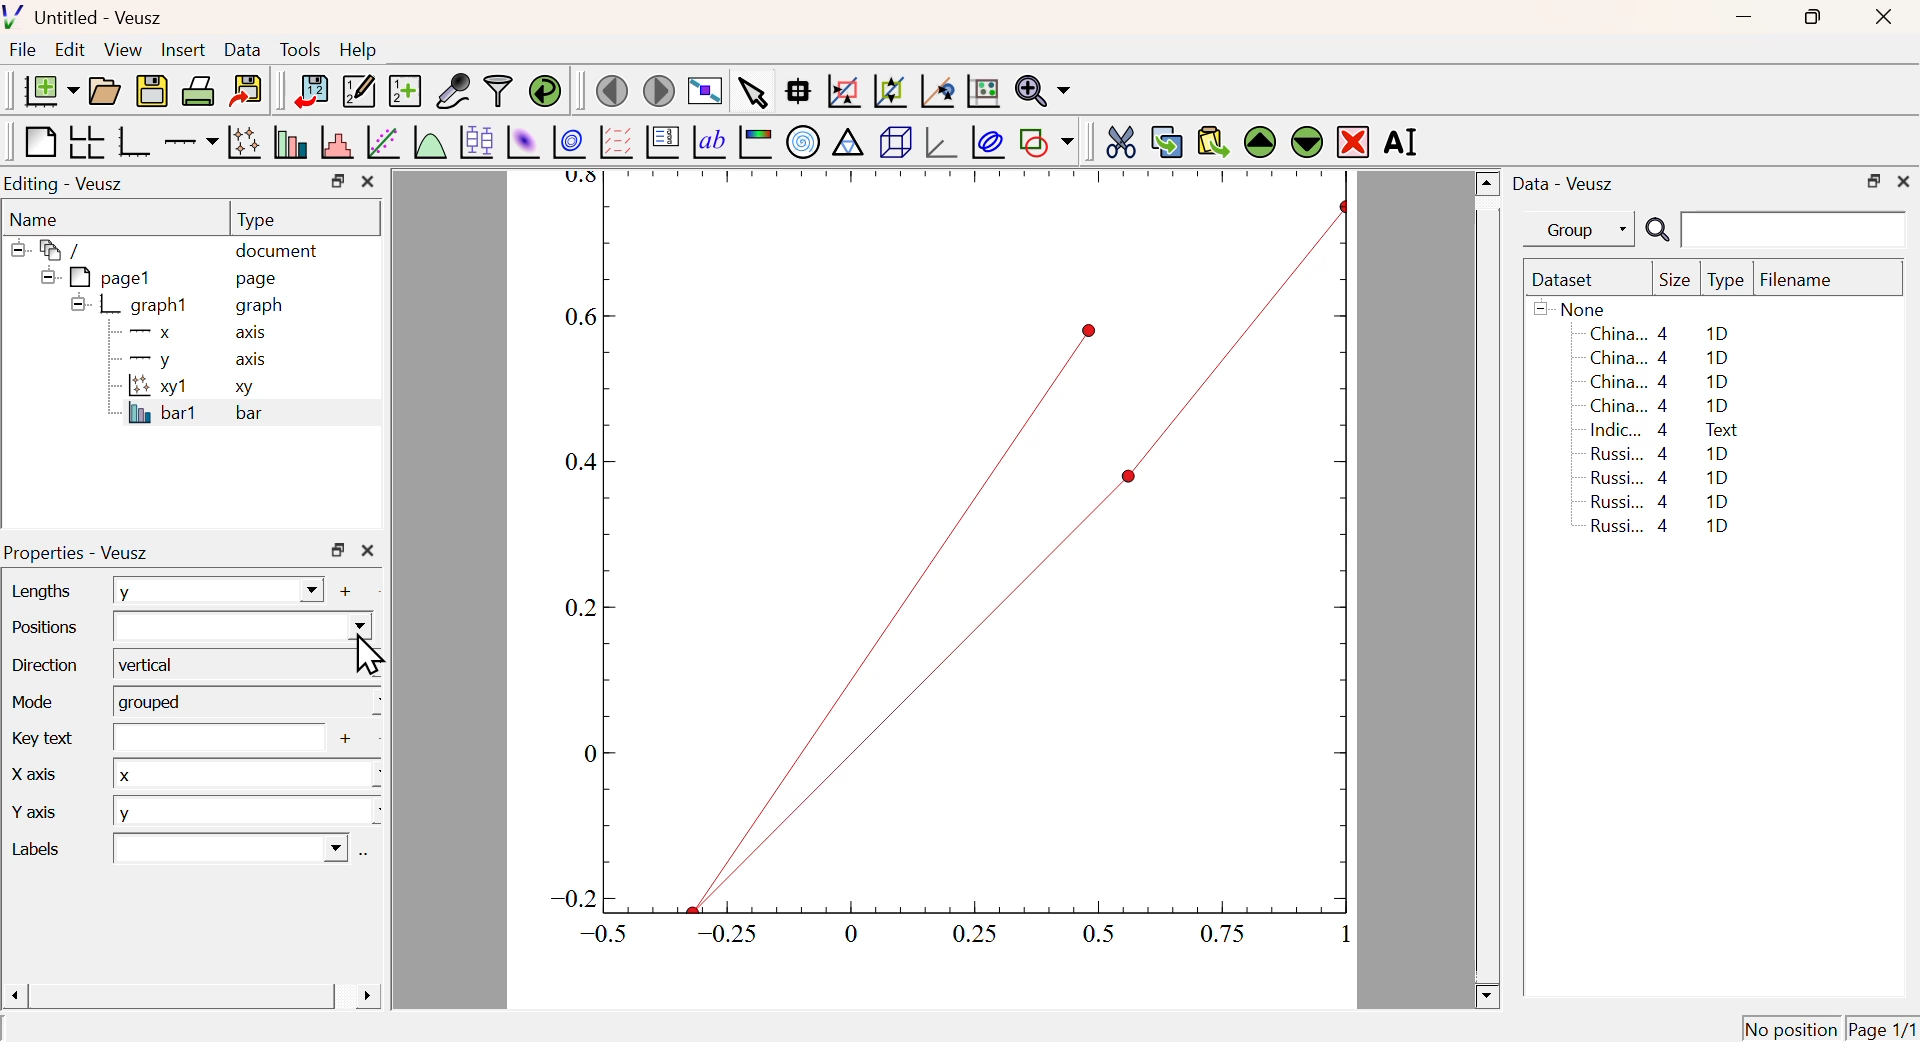 The image size is (1920, 1042). I want to click on Restore Down, so click(338, 550).